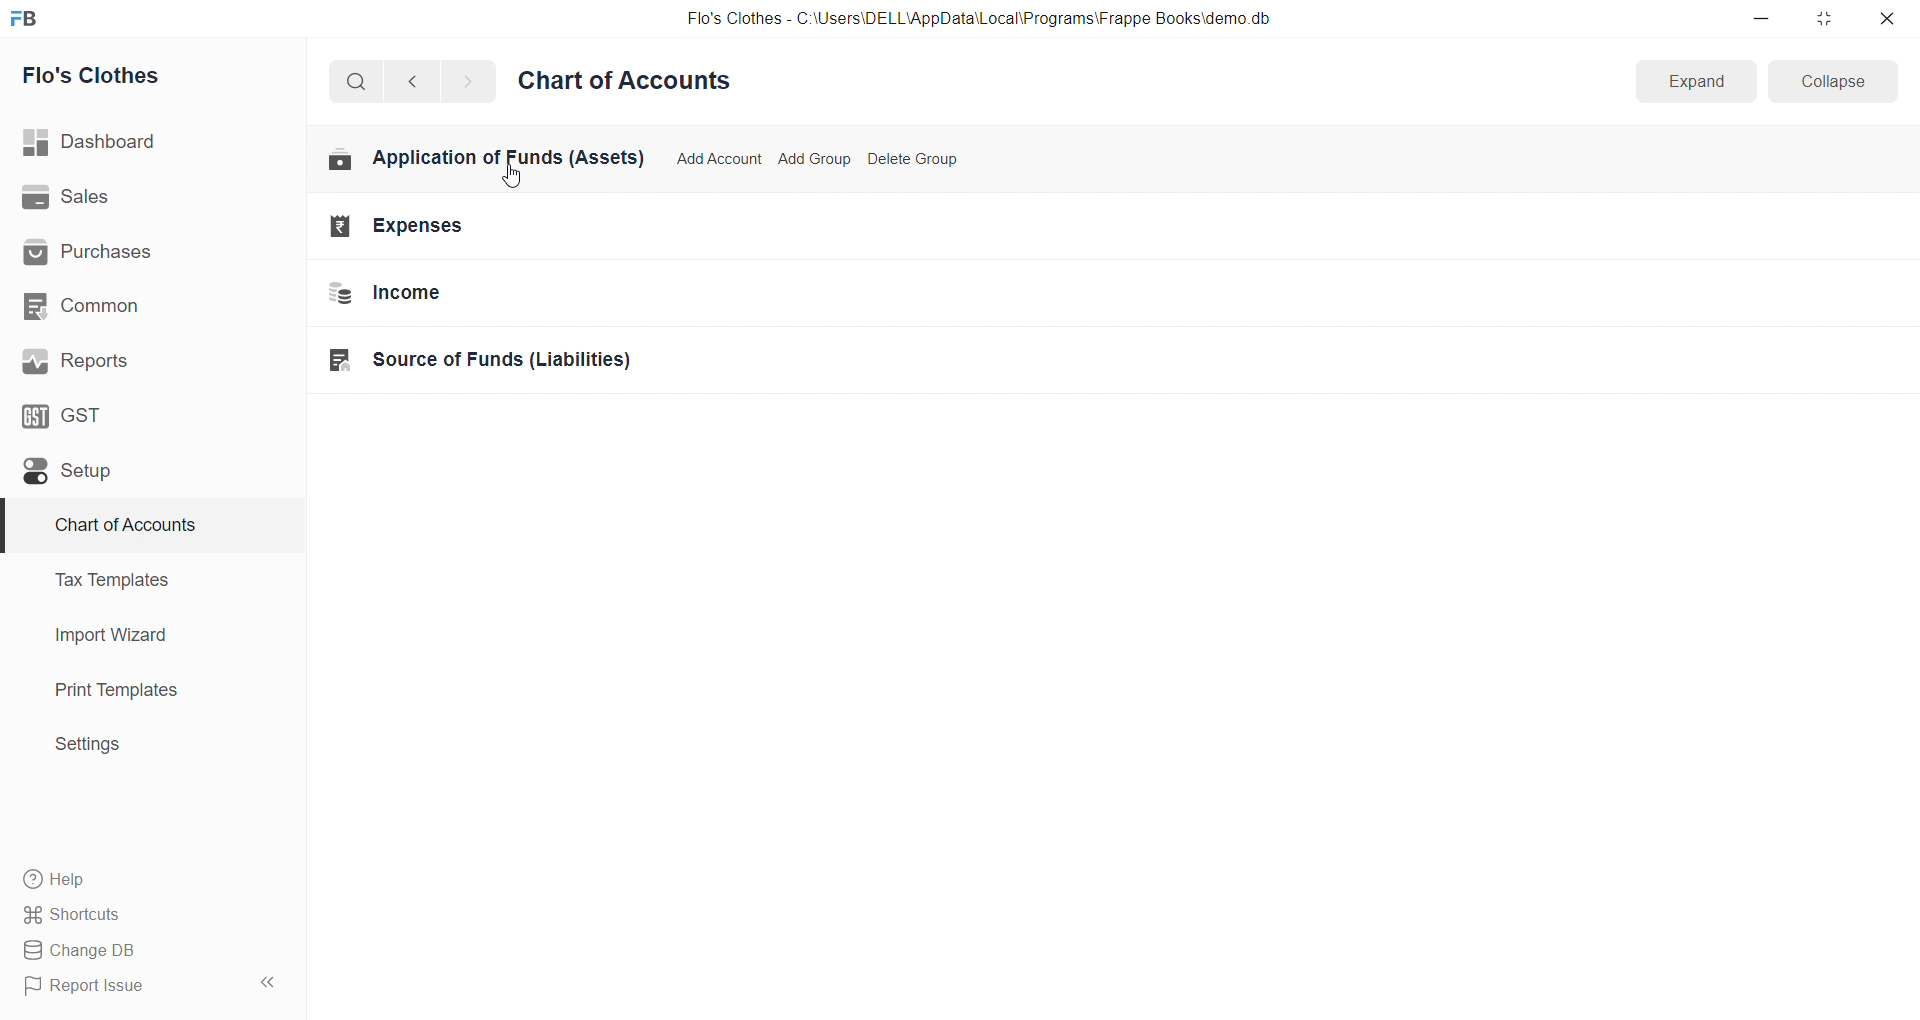 This screenshot has height=1020, width=1920. I want to click on Shortcuts, so click(146, 913).